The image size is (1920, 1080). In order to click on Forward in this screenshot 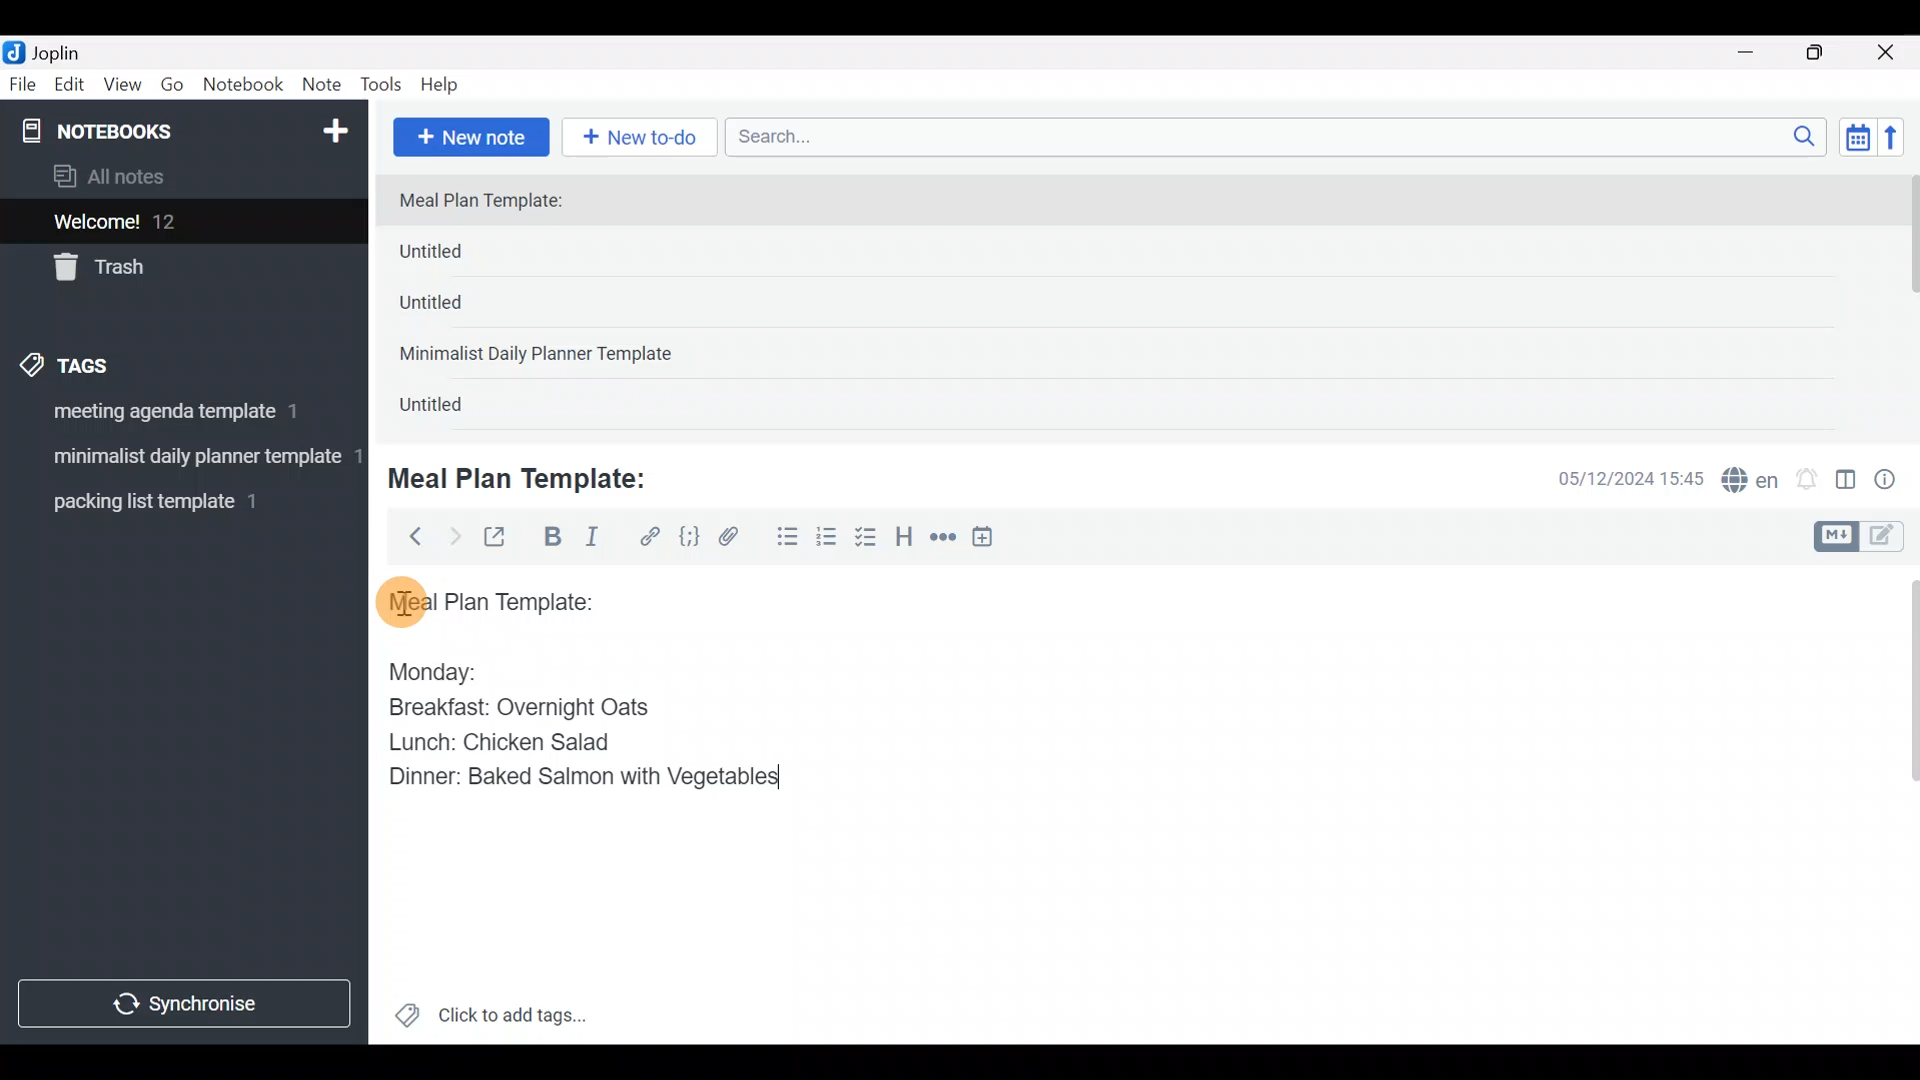, I will do `click(454, 536)`.